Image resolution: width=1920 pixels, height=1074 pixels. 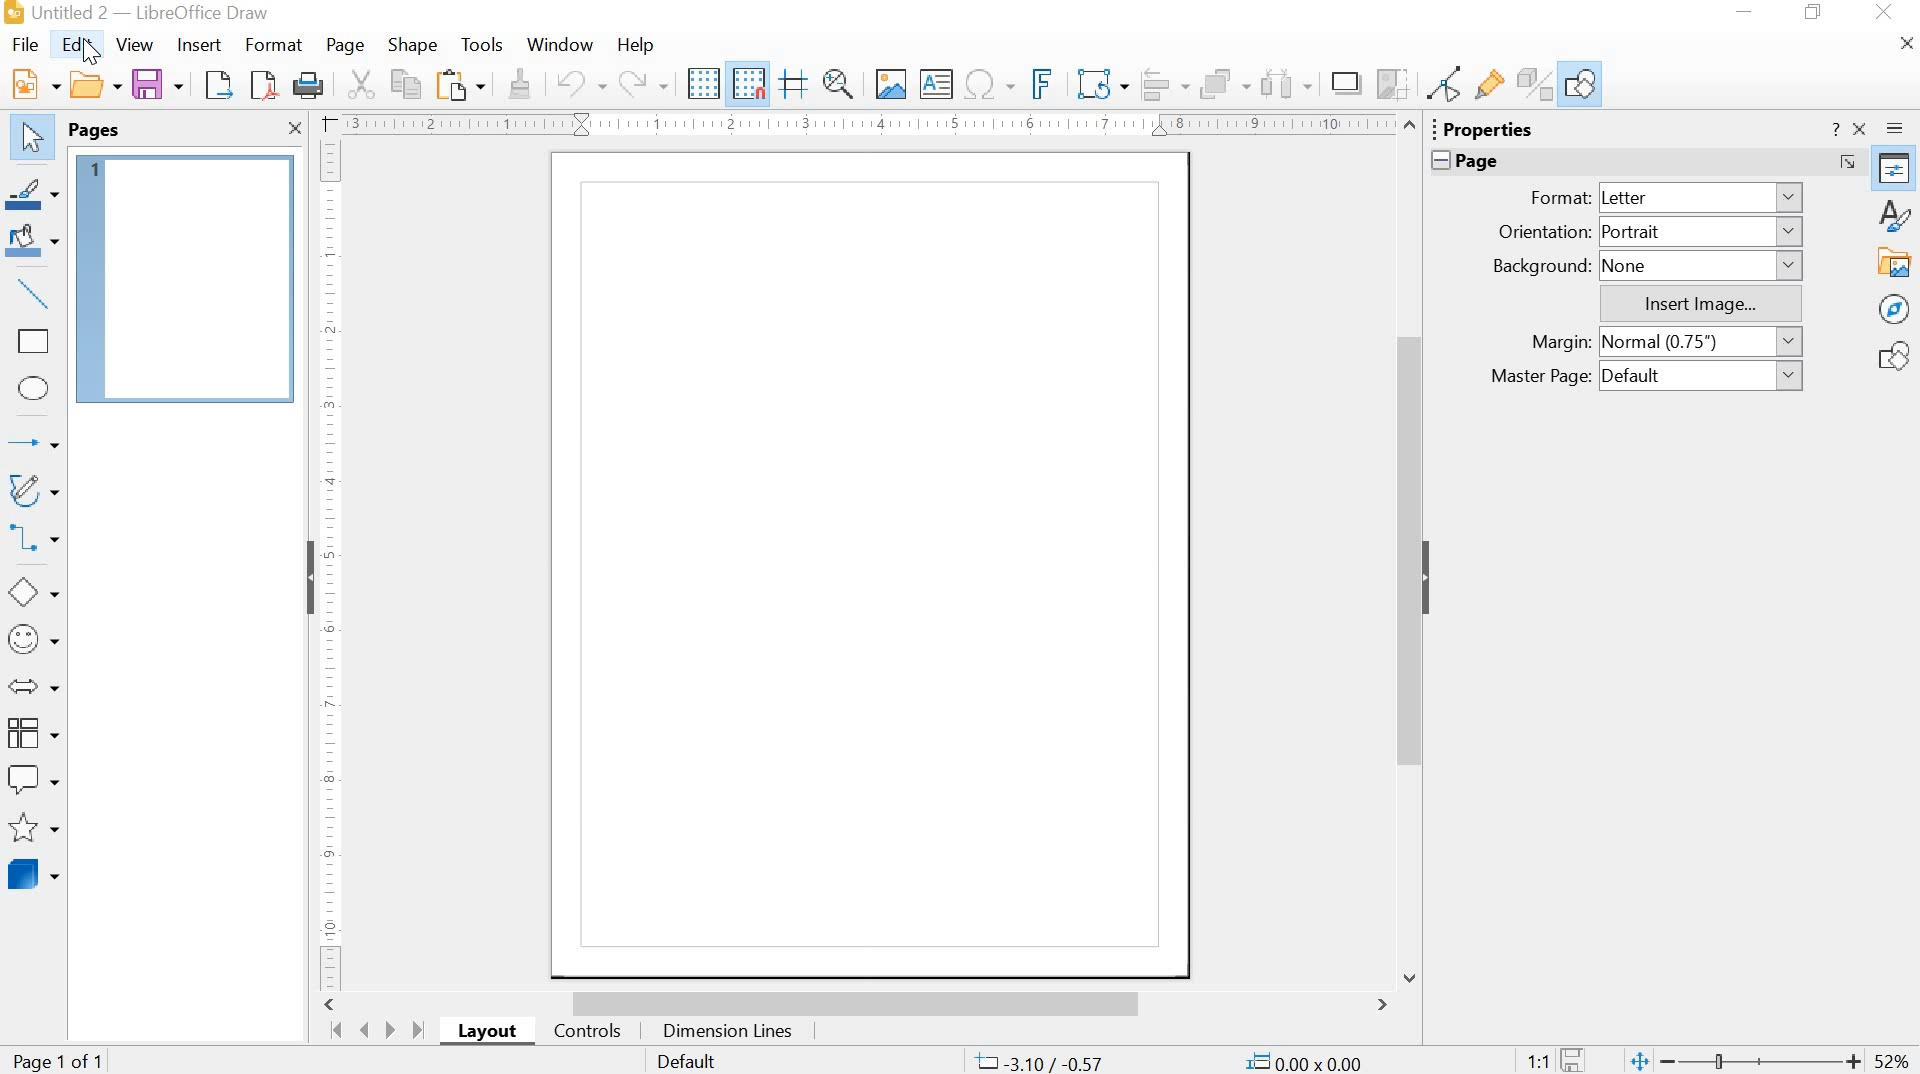 What do you see at coordinates (1406, 550) in the screenshot?
I see `Scroll Up or Down` at bounding box center [1406, 550].